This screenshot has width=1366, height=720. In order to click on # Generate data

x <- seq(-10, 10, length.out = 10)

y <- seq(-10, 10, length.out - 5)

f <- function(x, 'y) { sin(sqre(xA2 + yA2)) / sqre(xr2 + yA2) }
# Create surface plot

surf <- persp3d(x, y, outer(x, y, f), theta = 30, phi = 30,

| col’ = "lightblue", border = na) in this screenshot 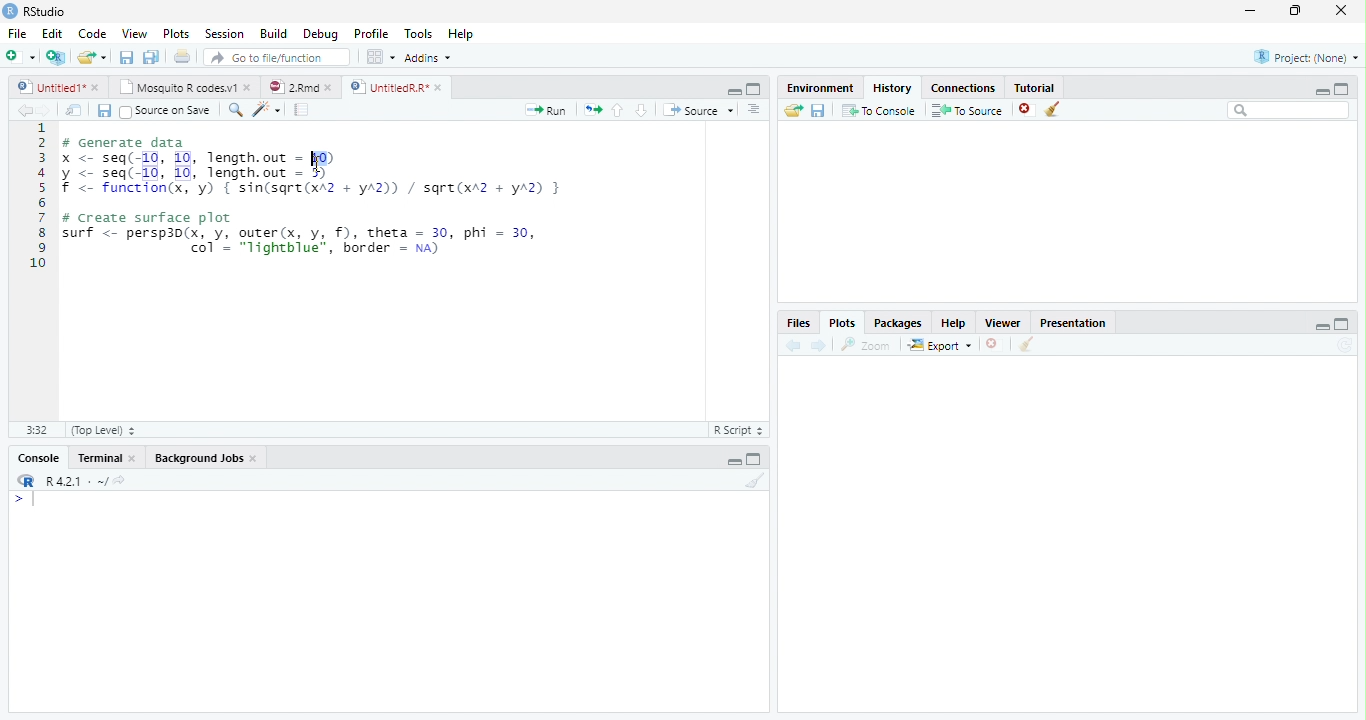, I will do `click(317, 204)`.